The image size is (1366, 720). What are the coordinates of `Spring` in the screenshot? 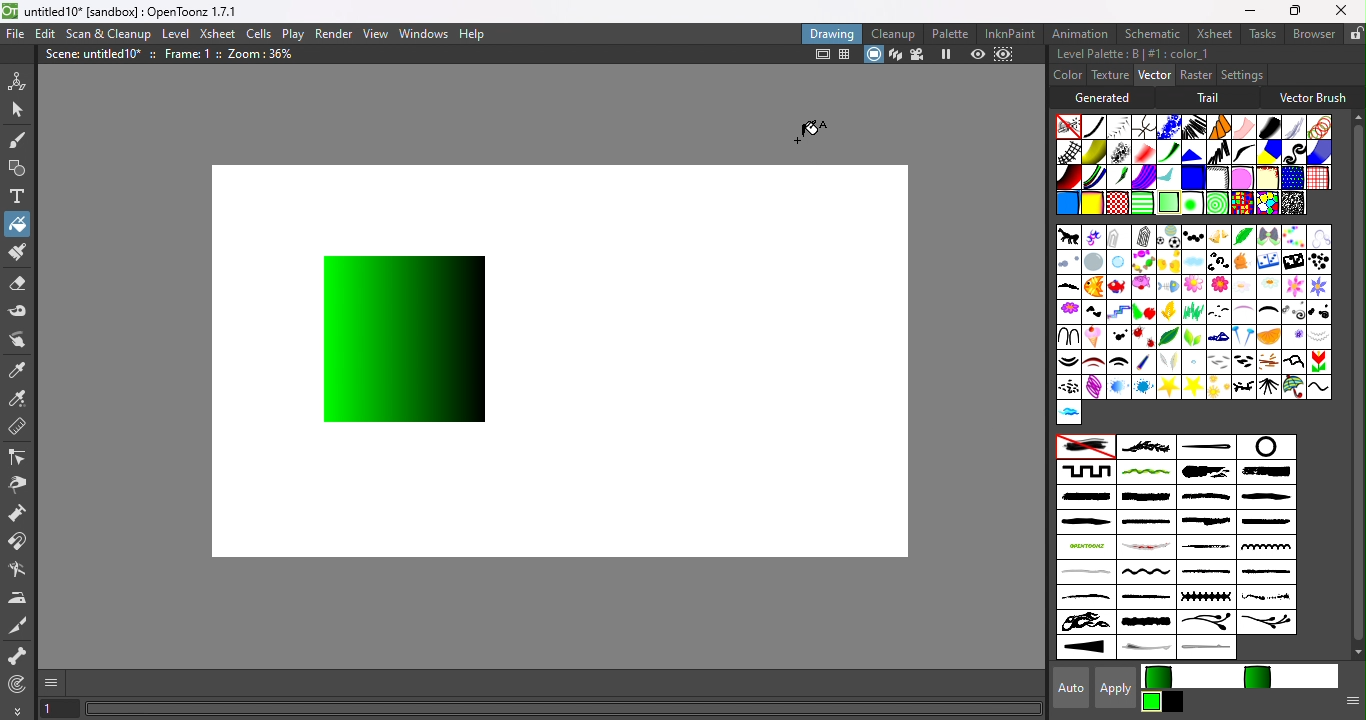 It's located at (1093, 387).